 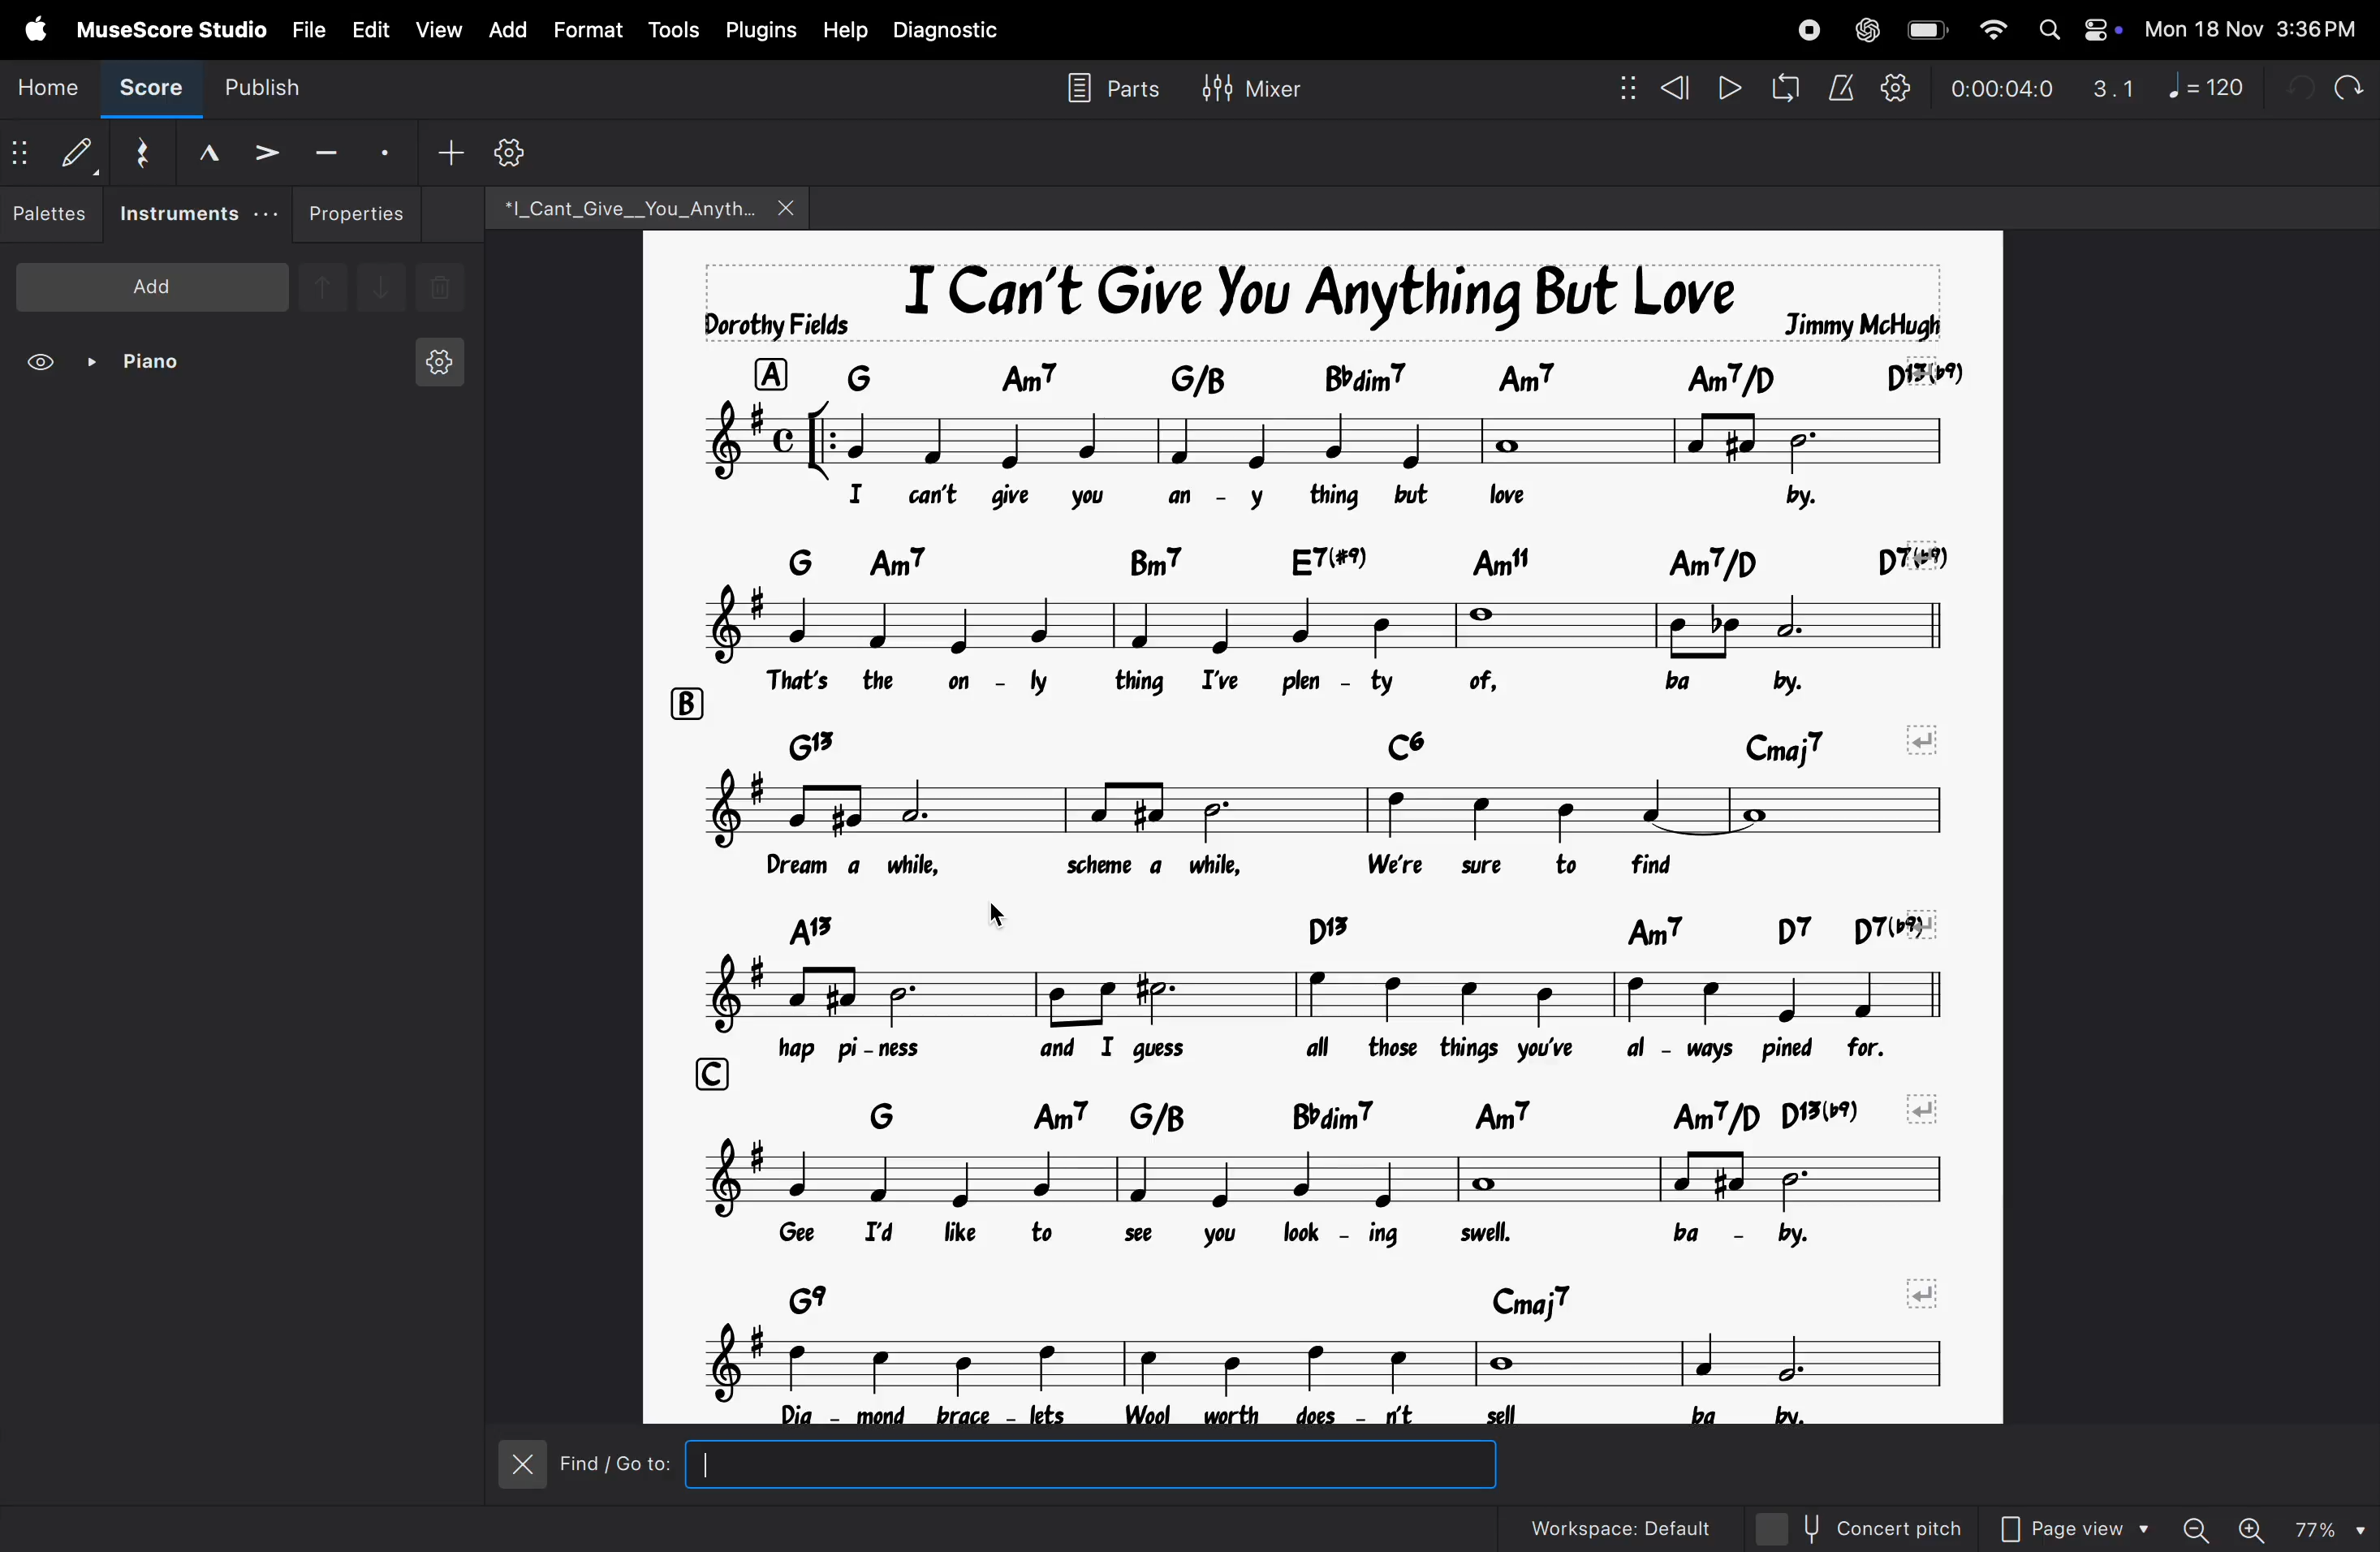 What do you see at coordinates (1363, 1299) in the screenshot?
I see `chord symbols` at bounding box center [1363, 1299].